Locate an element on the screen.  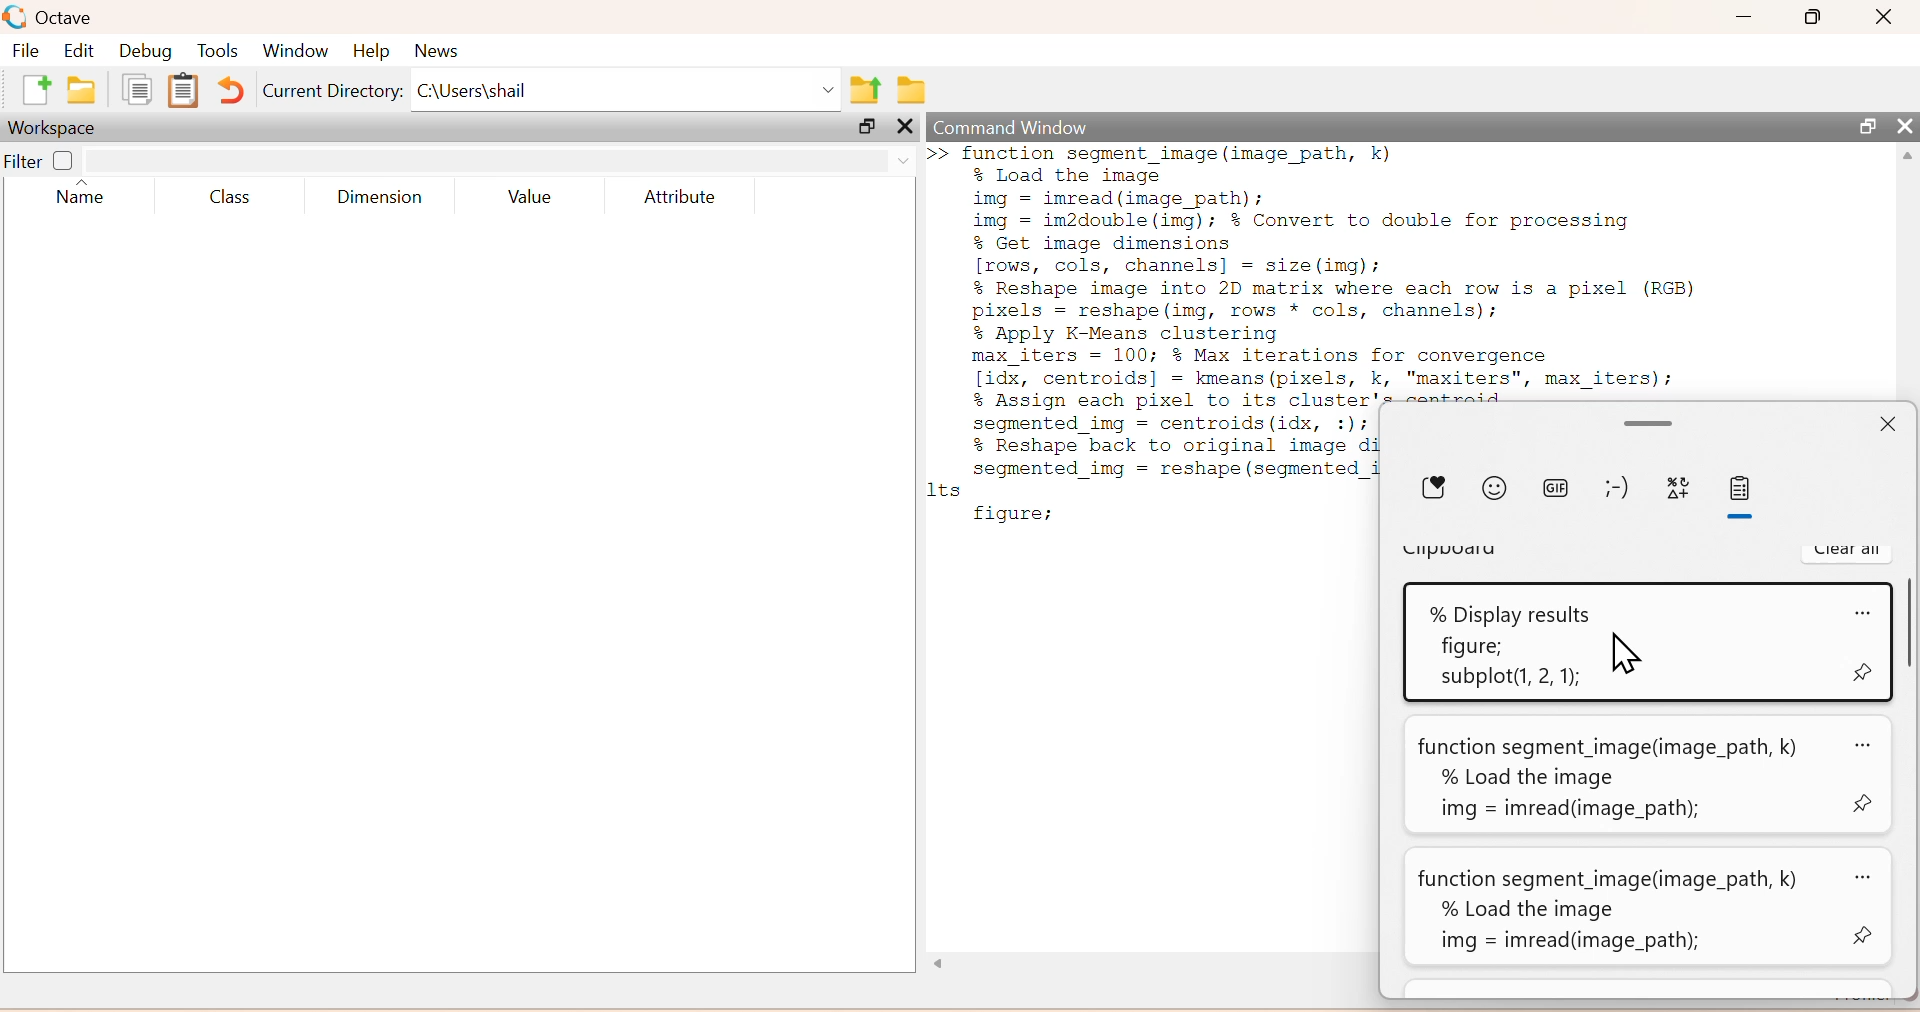
function segment_image(image_path, k) ao% Load the imageimg = imread(infege_path);  is located at coordinates (1647, 776).